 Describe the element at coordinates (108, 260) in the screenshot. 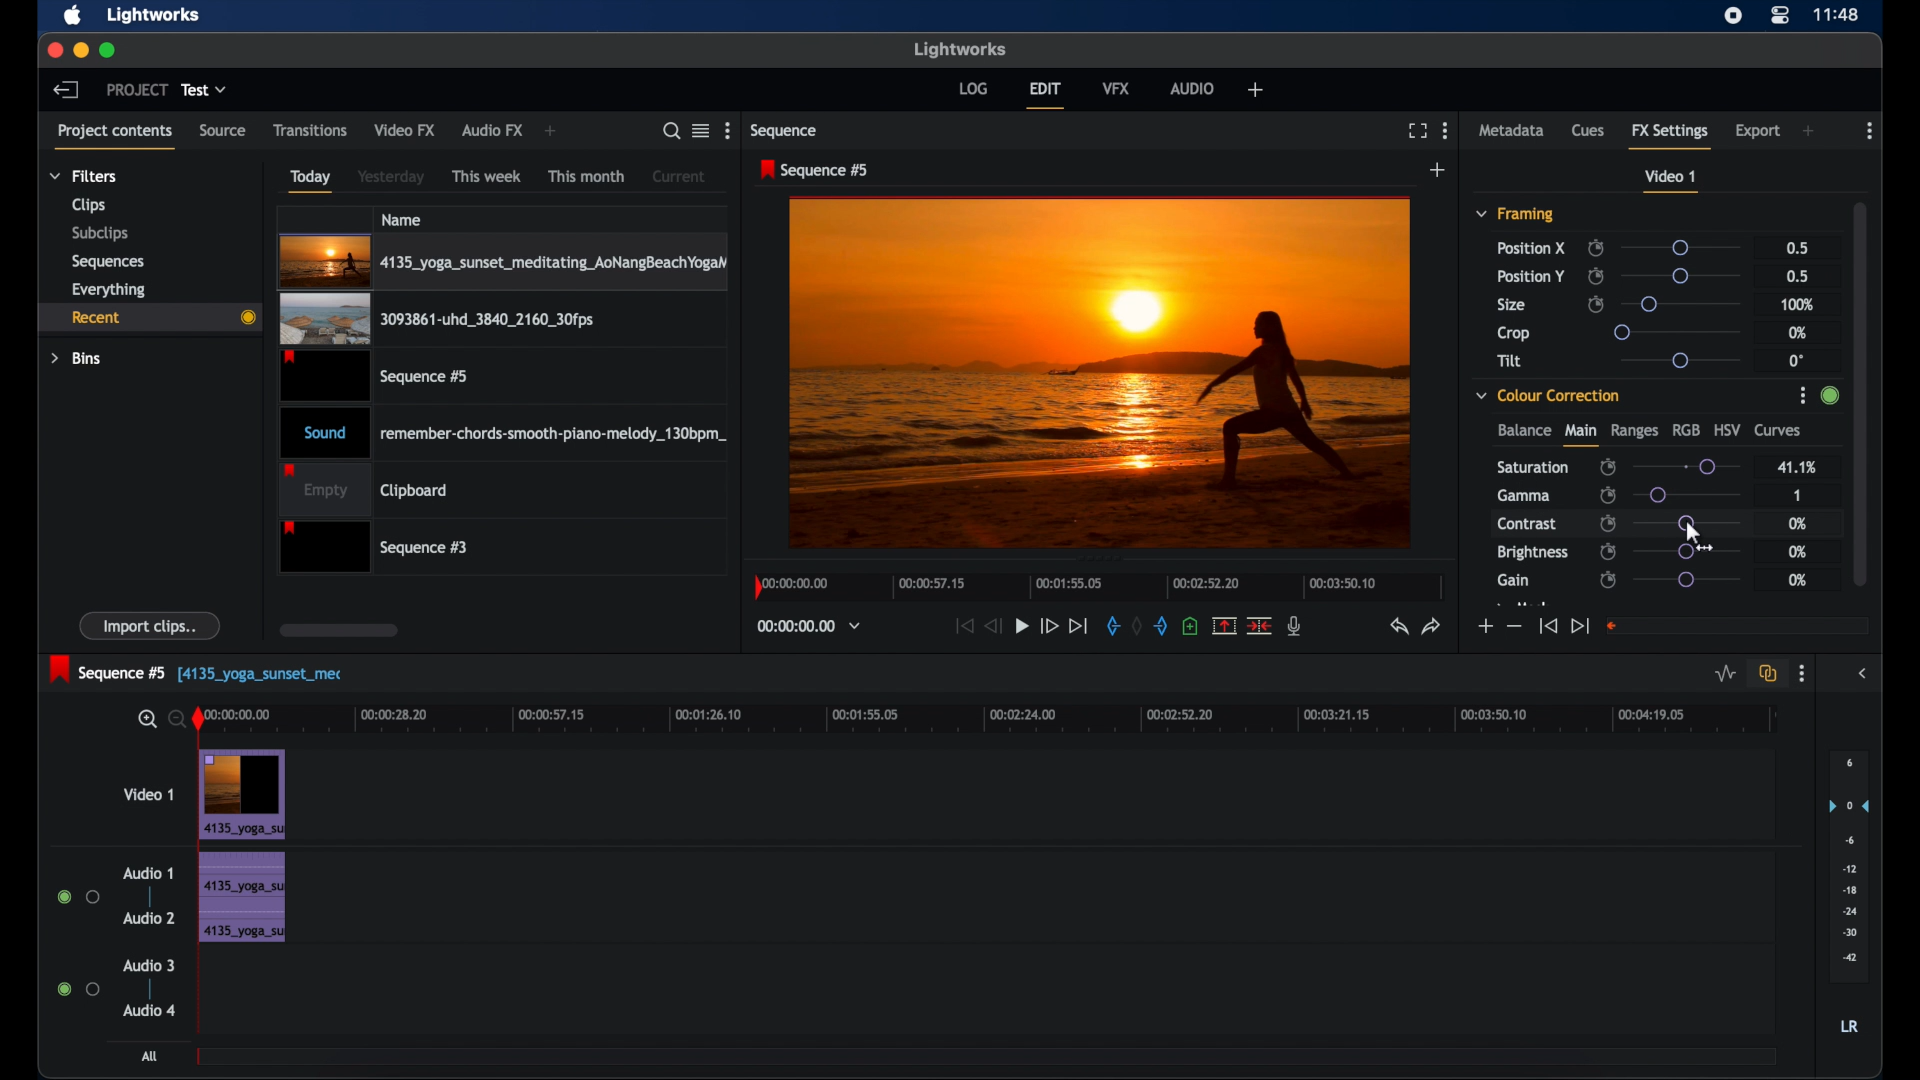

I see `sequences` at that location.